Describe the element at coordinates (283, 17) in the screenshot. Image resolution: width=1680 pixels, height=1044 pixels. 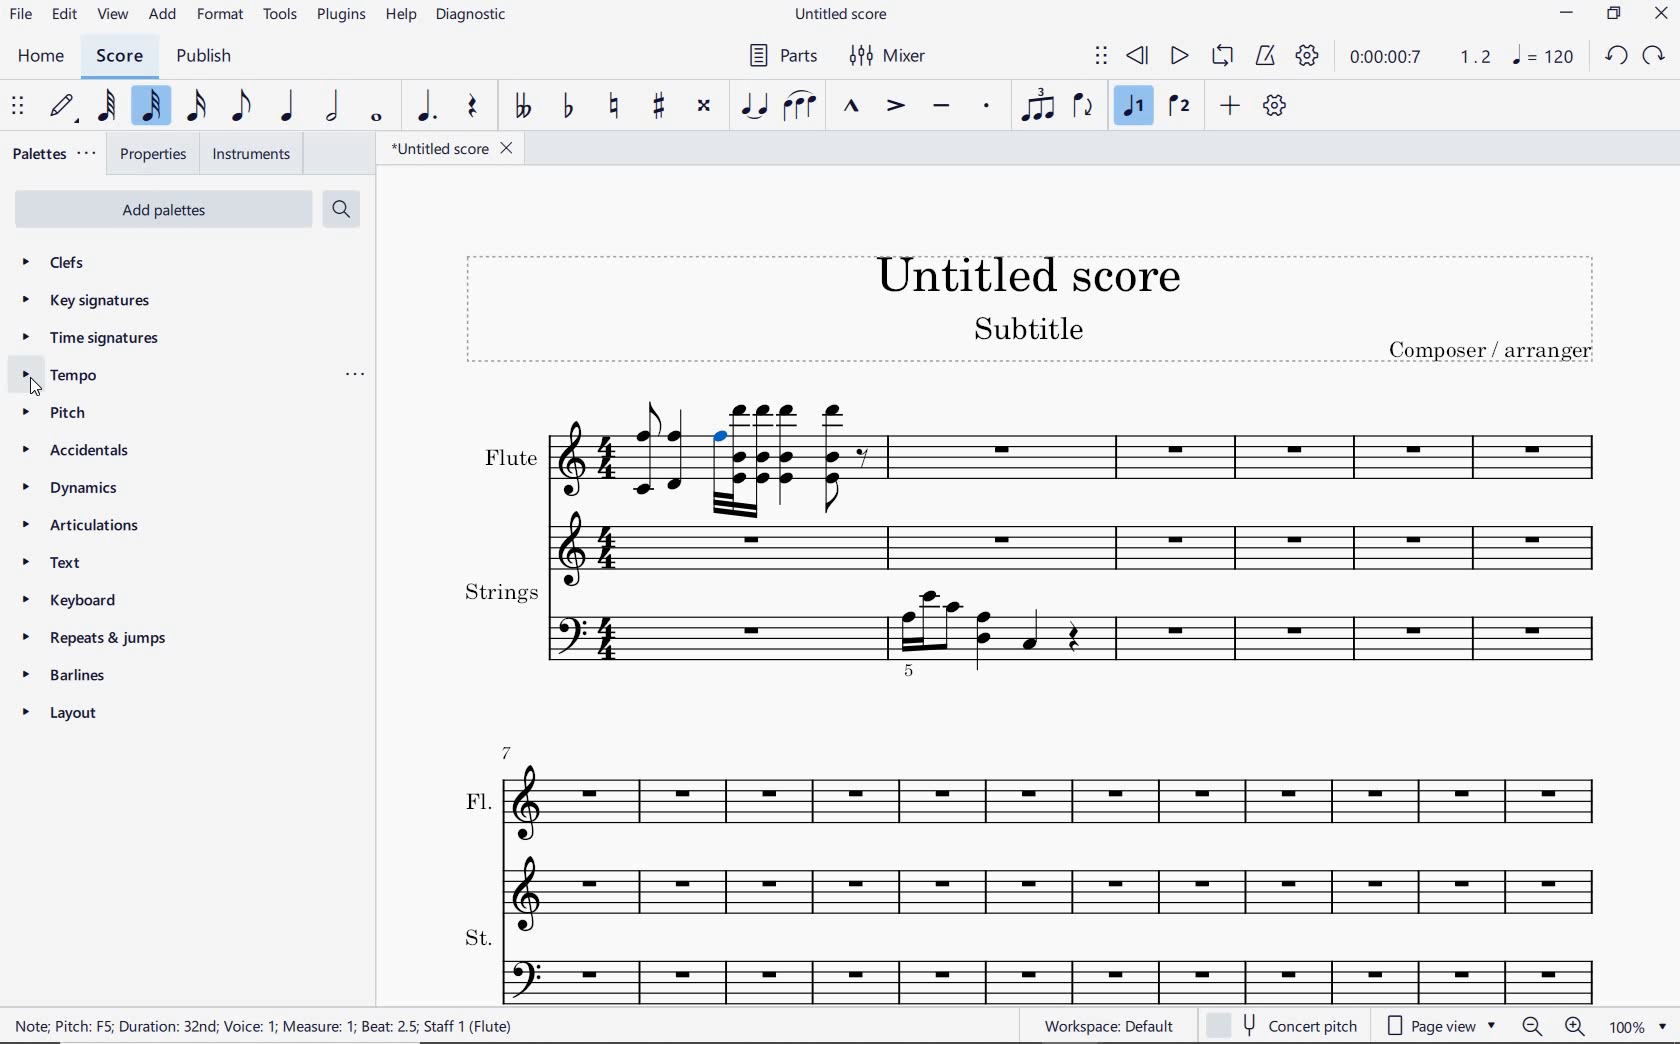
I see `tools` at that location.